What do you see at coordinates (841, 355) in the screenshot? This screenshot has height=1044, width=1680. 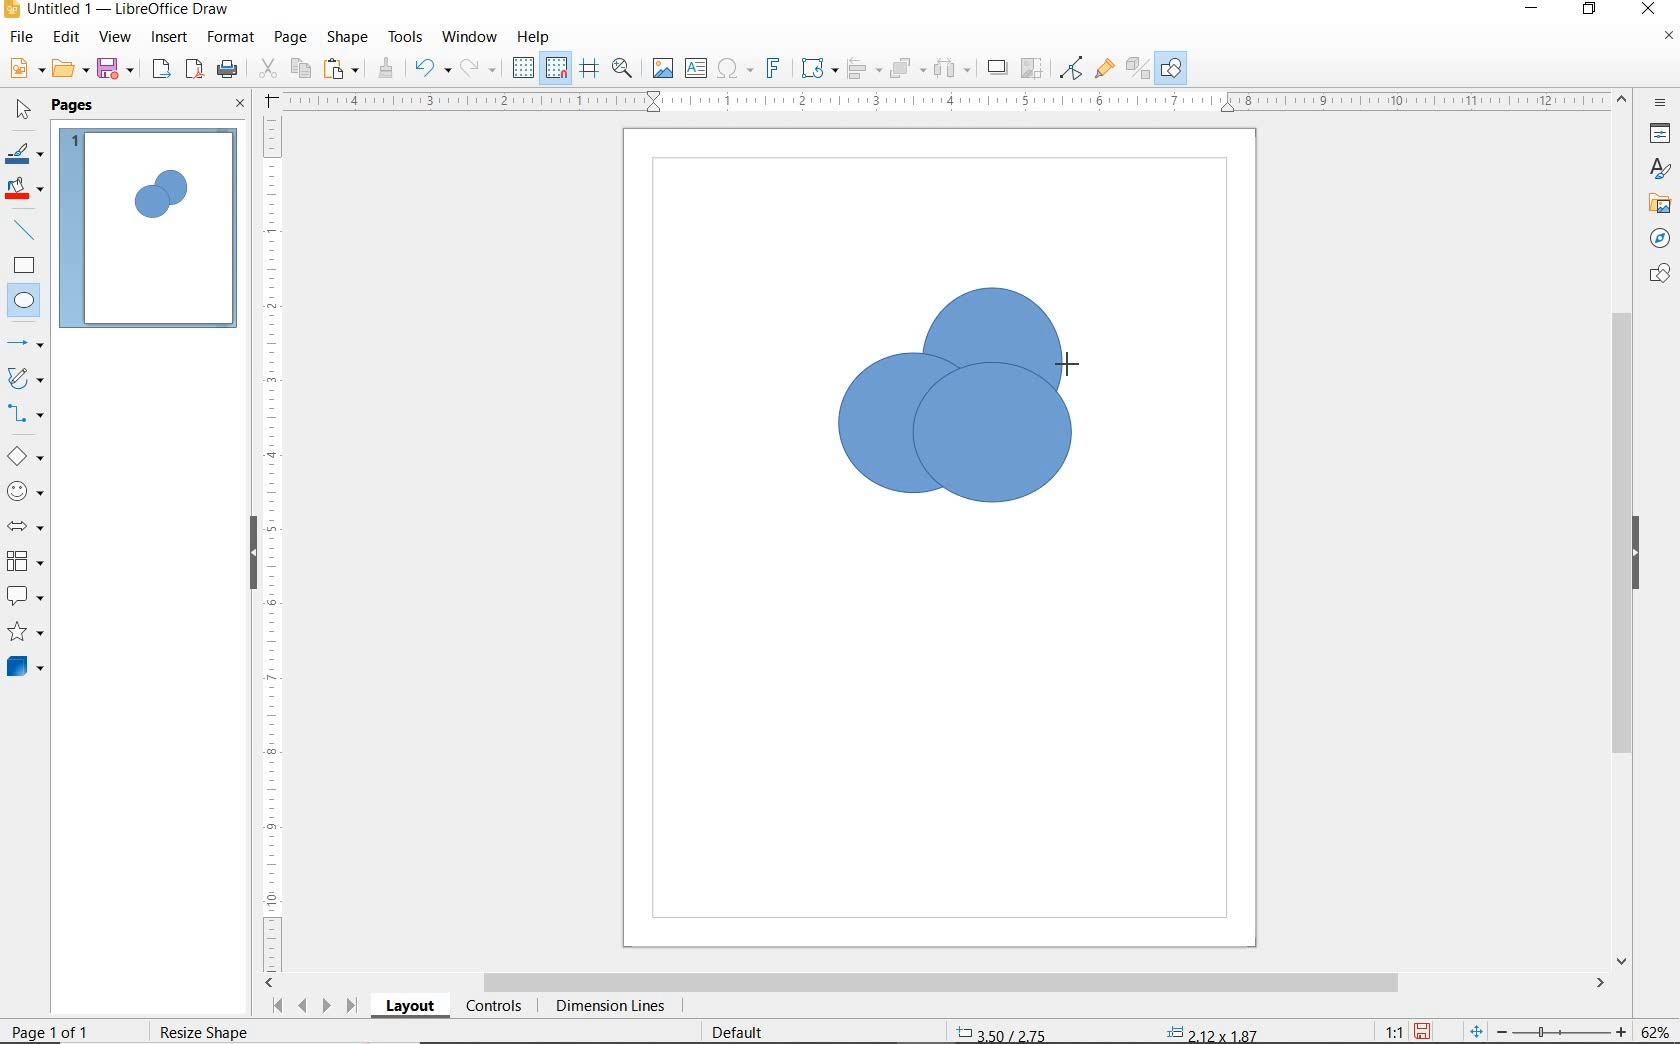 I see `ELLIPSE TOOL AT DRAG` at bounding box center [841, 355].